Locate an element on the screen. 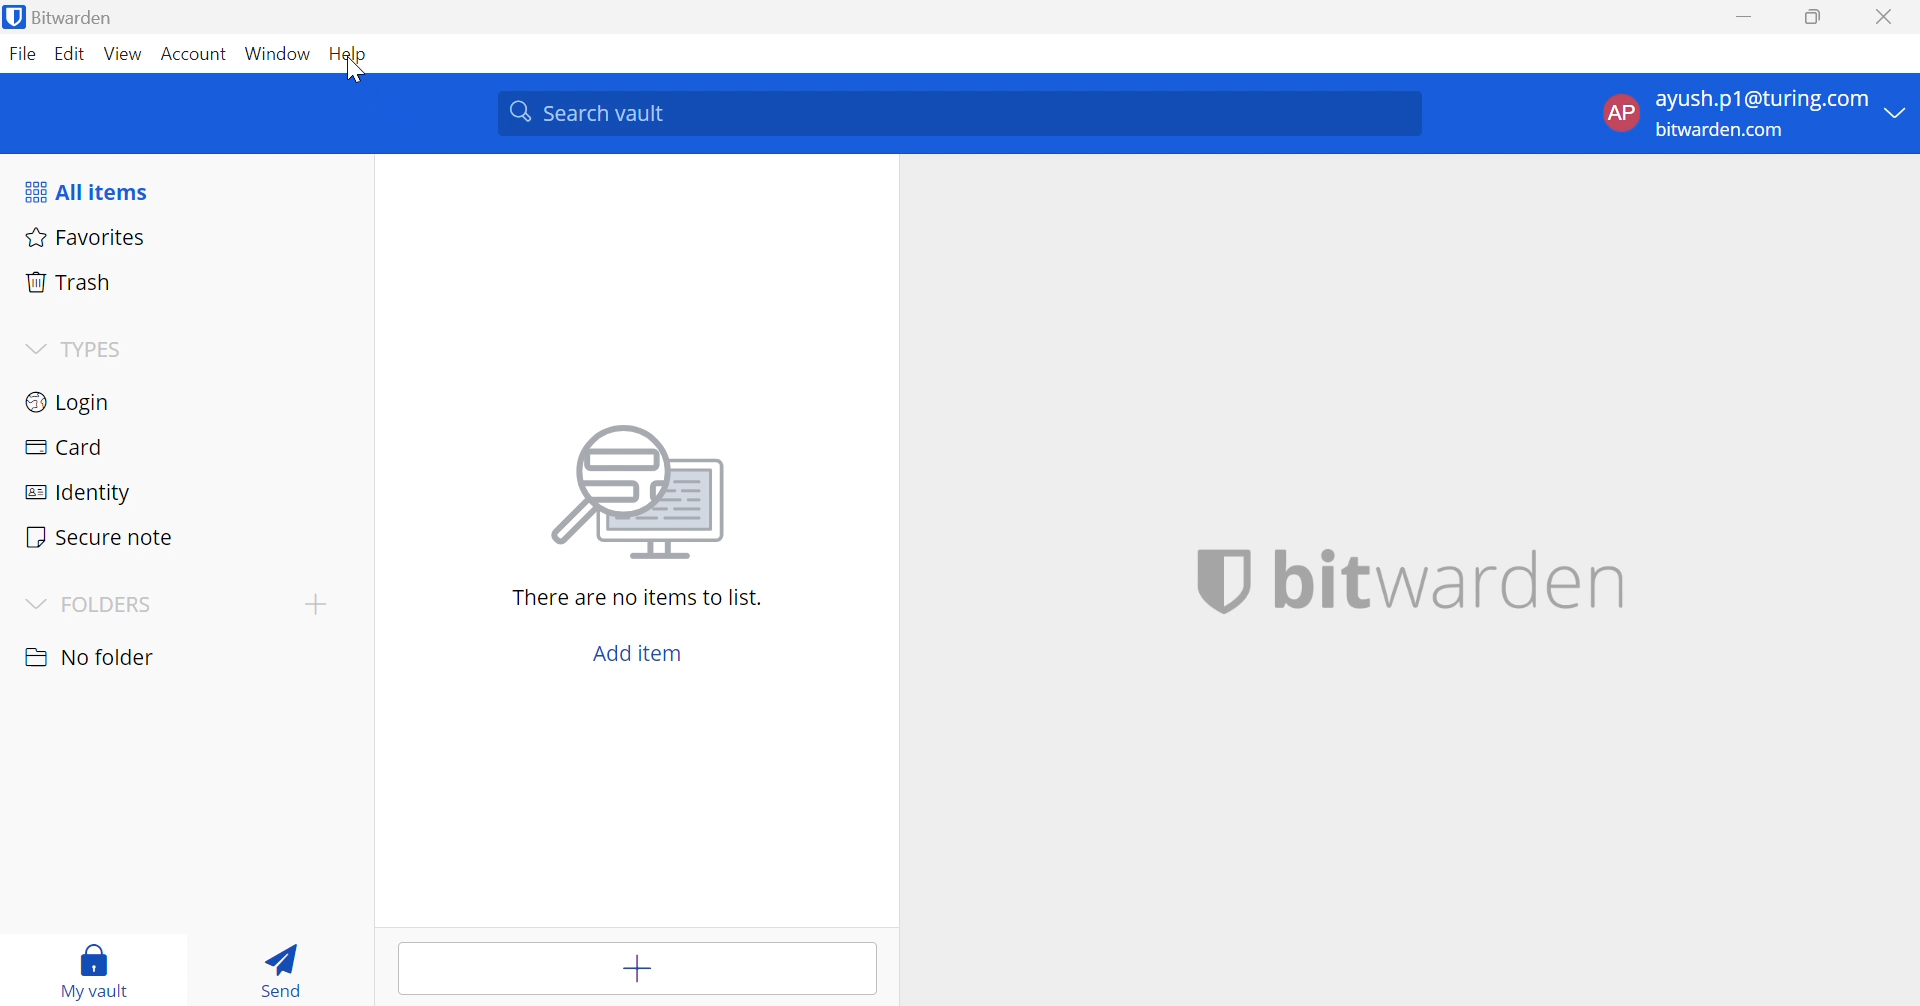 Image resolution: width=1920 pixels, height=1006 pixels. Hello is located at coordinates (352, 52).